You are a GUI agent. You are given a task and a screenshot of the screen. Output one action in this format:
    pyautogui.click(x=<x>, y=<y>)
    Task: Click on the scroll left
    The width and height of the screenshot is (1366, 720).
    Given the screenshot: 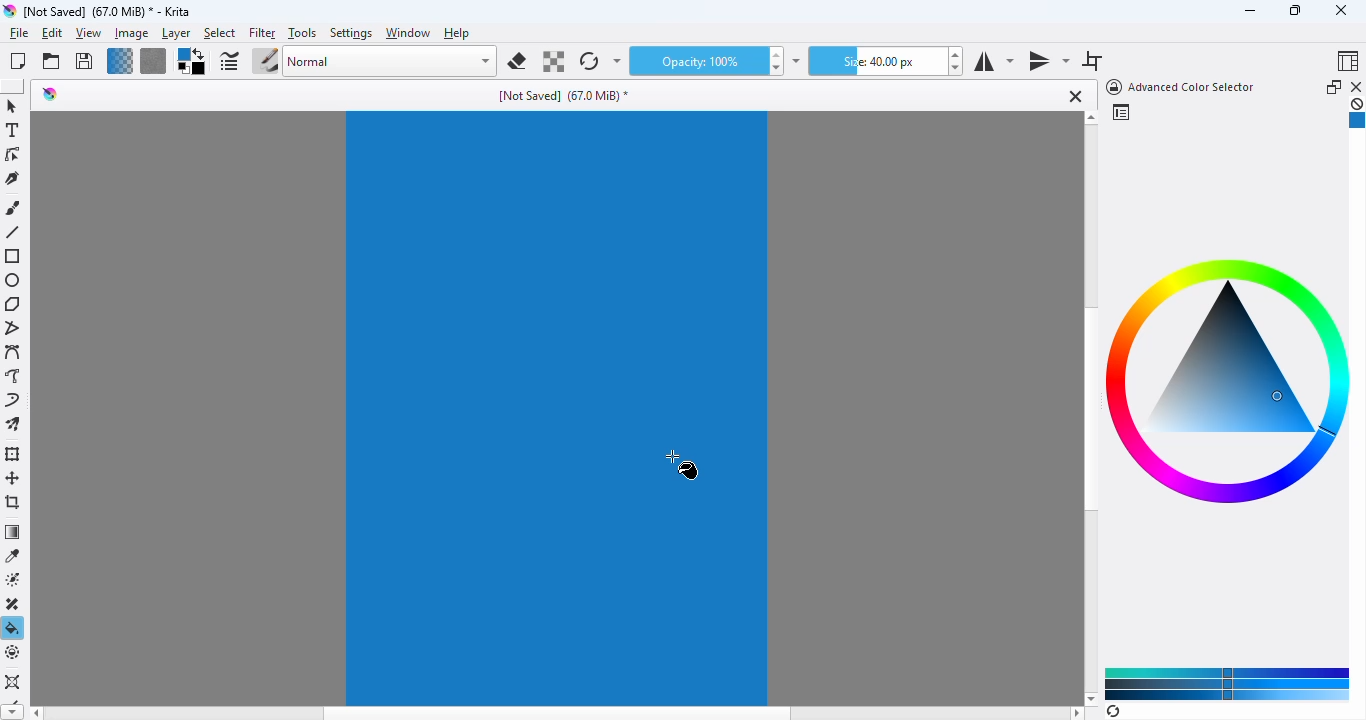 What is the action you would take?
    pyautogui.click(x=35, y=713)
    